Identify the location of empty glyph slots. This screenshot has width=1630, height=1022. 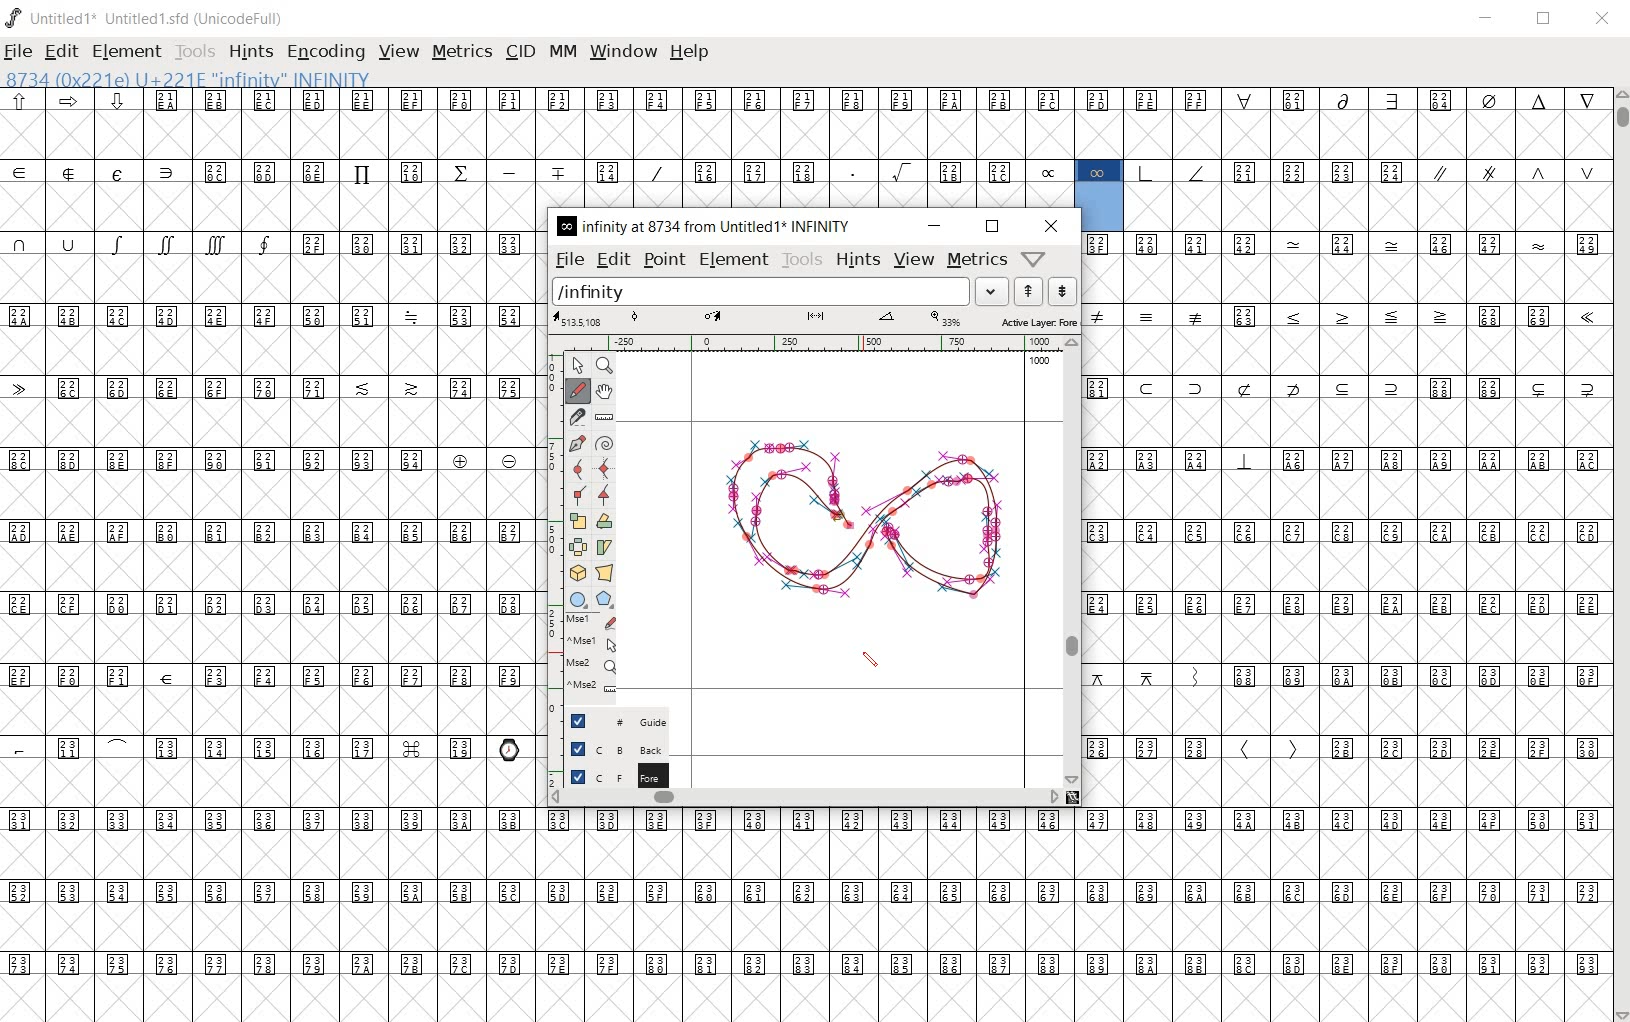
(1346, 785).